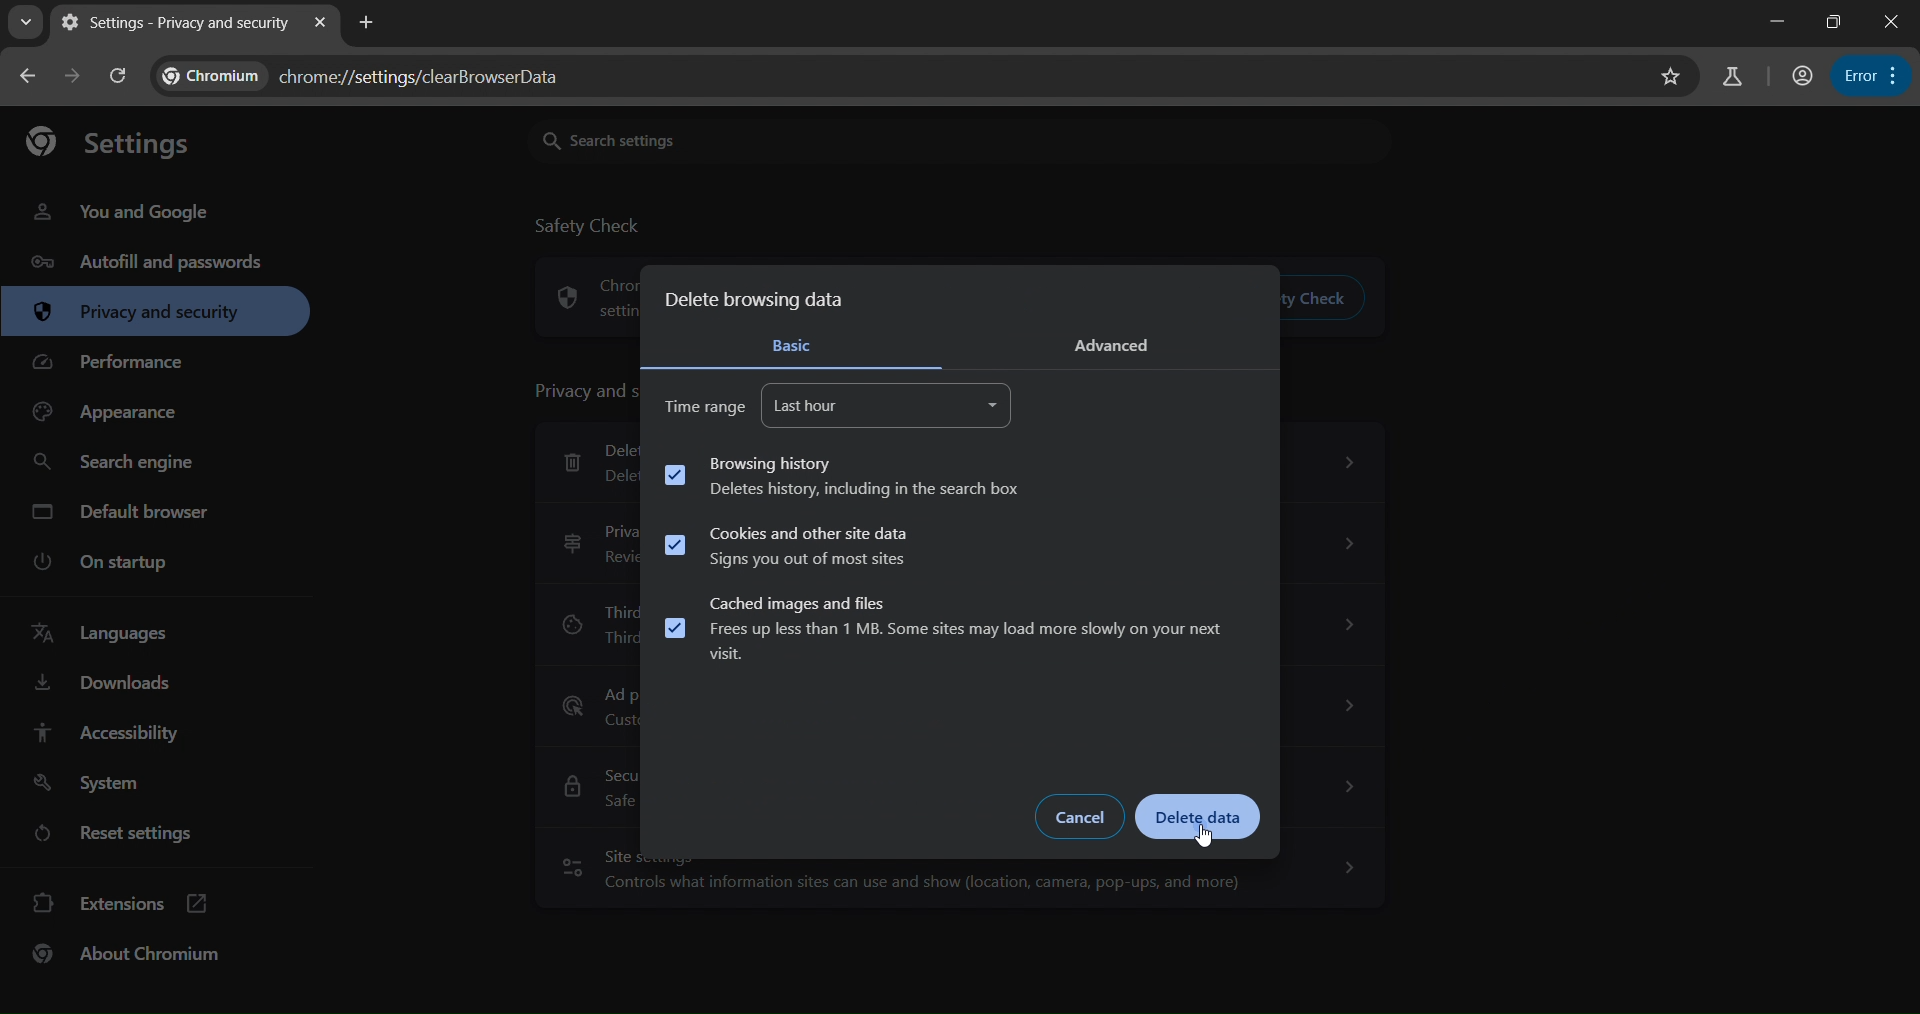 This screenshot has width=1920, height=1014. Describe the element at coordinates (376, 75) in the screenshot. I see `chrome://settings/clearBrowserData` at that location.